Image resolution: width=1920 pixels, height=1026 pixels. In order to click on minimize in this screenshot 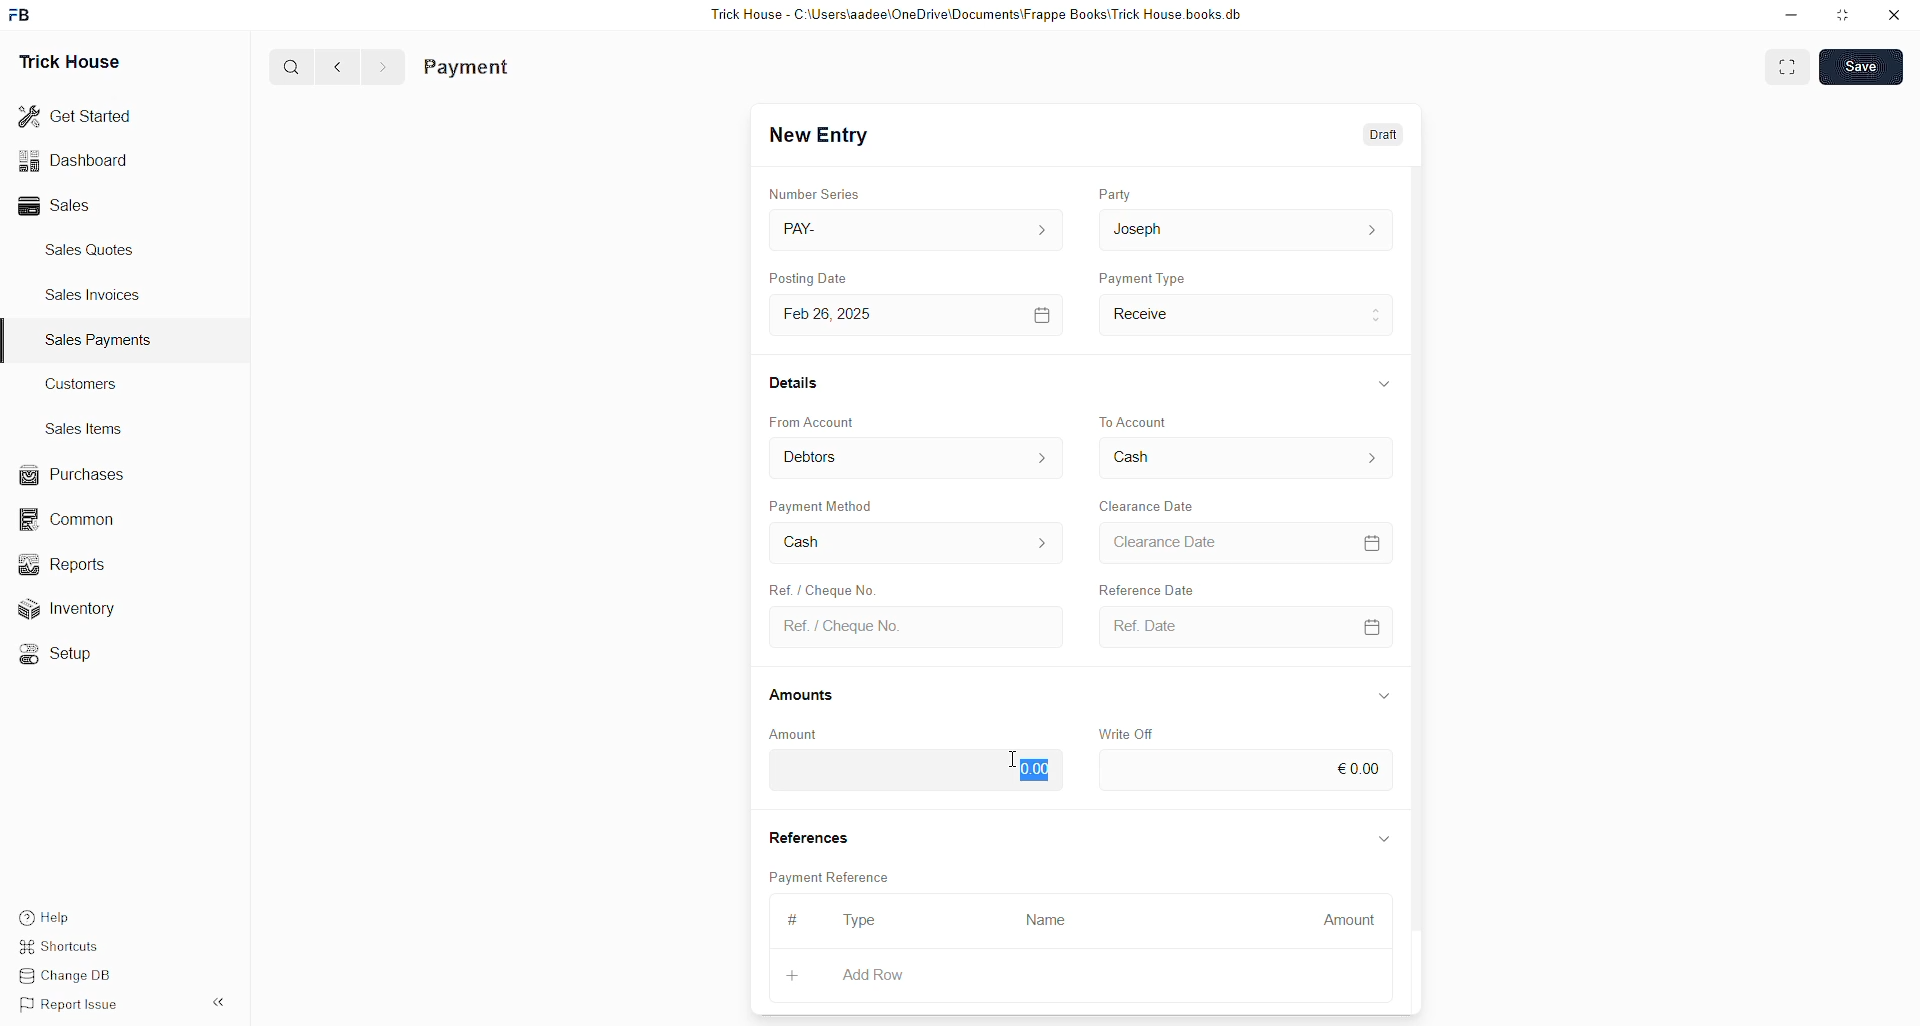, I will do `click(1792, 16)`.